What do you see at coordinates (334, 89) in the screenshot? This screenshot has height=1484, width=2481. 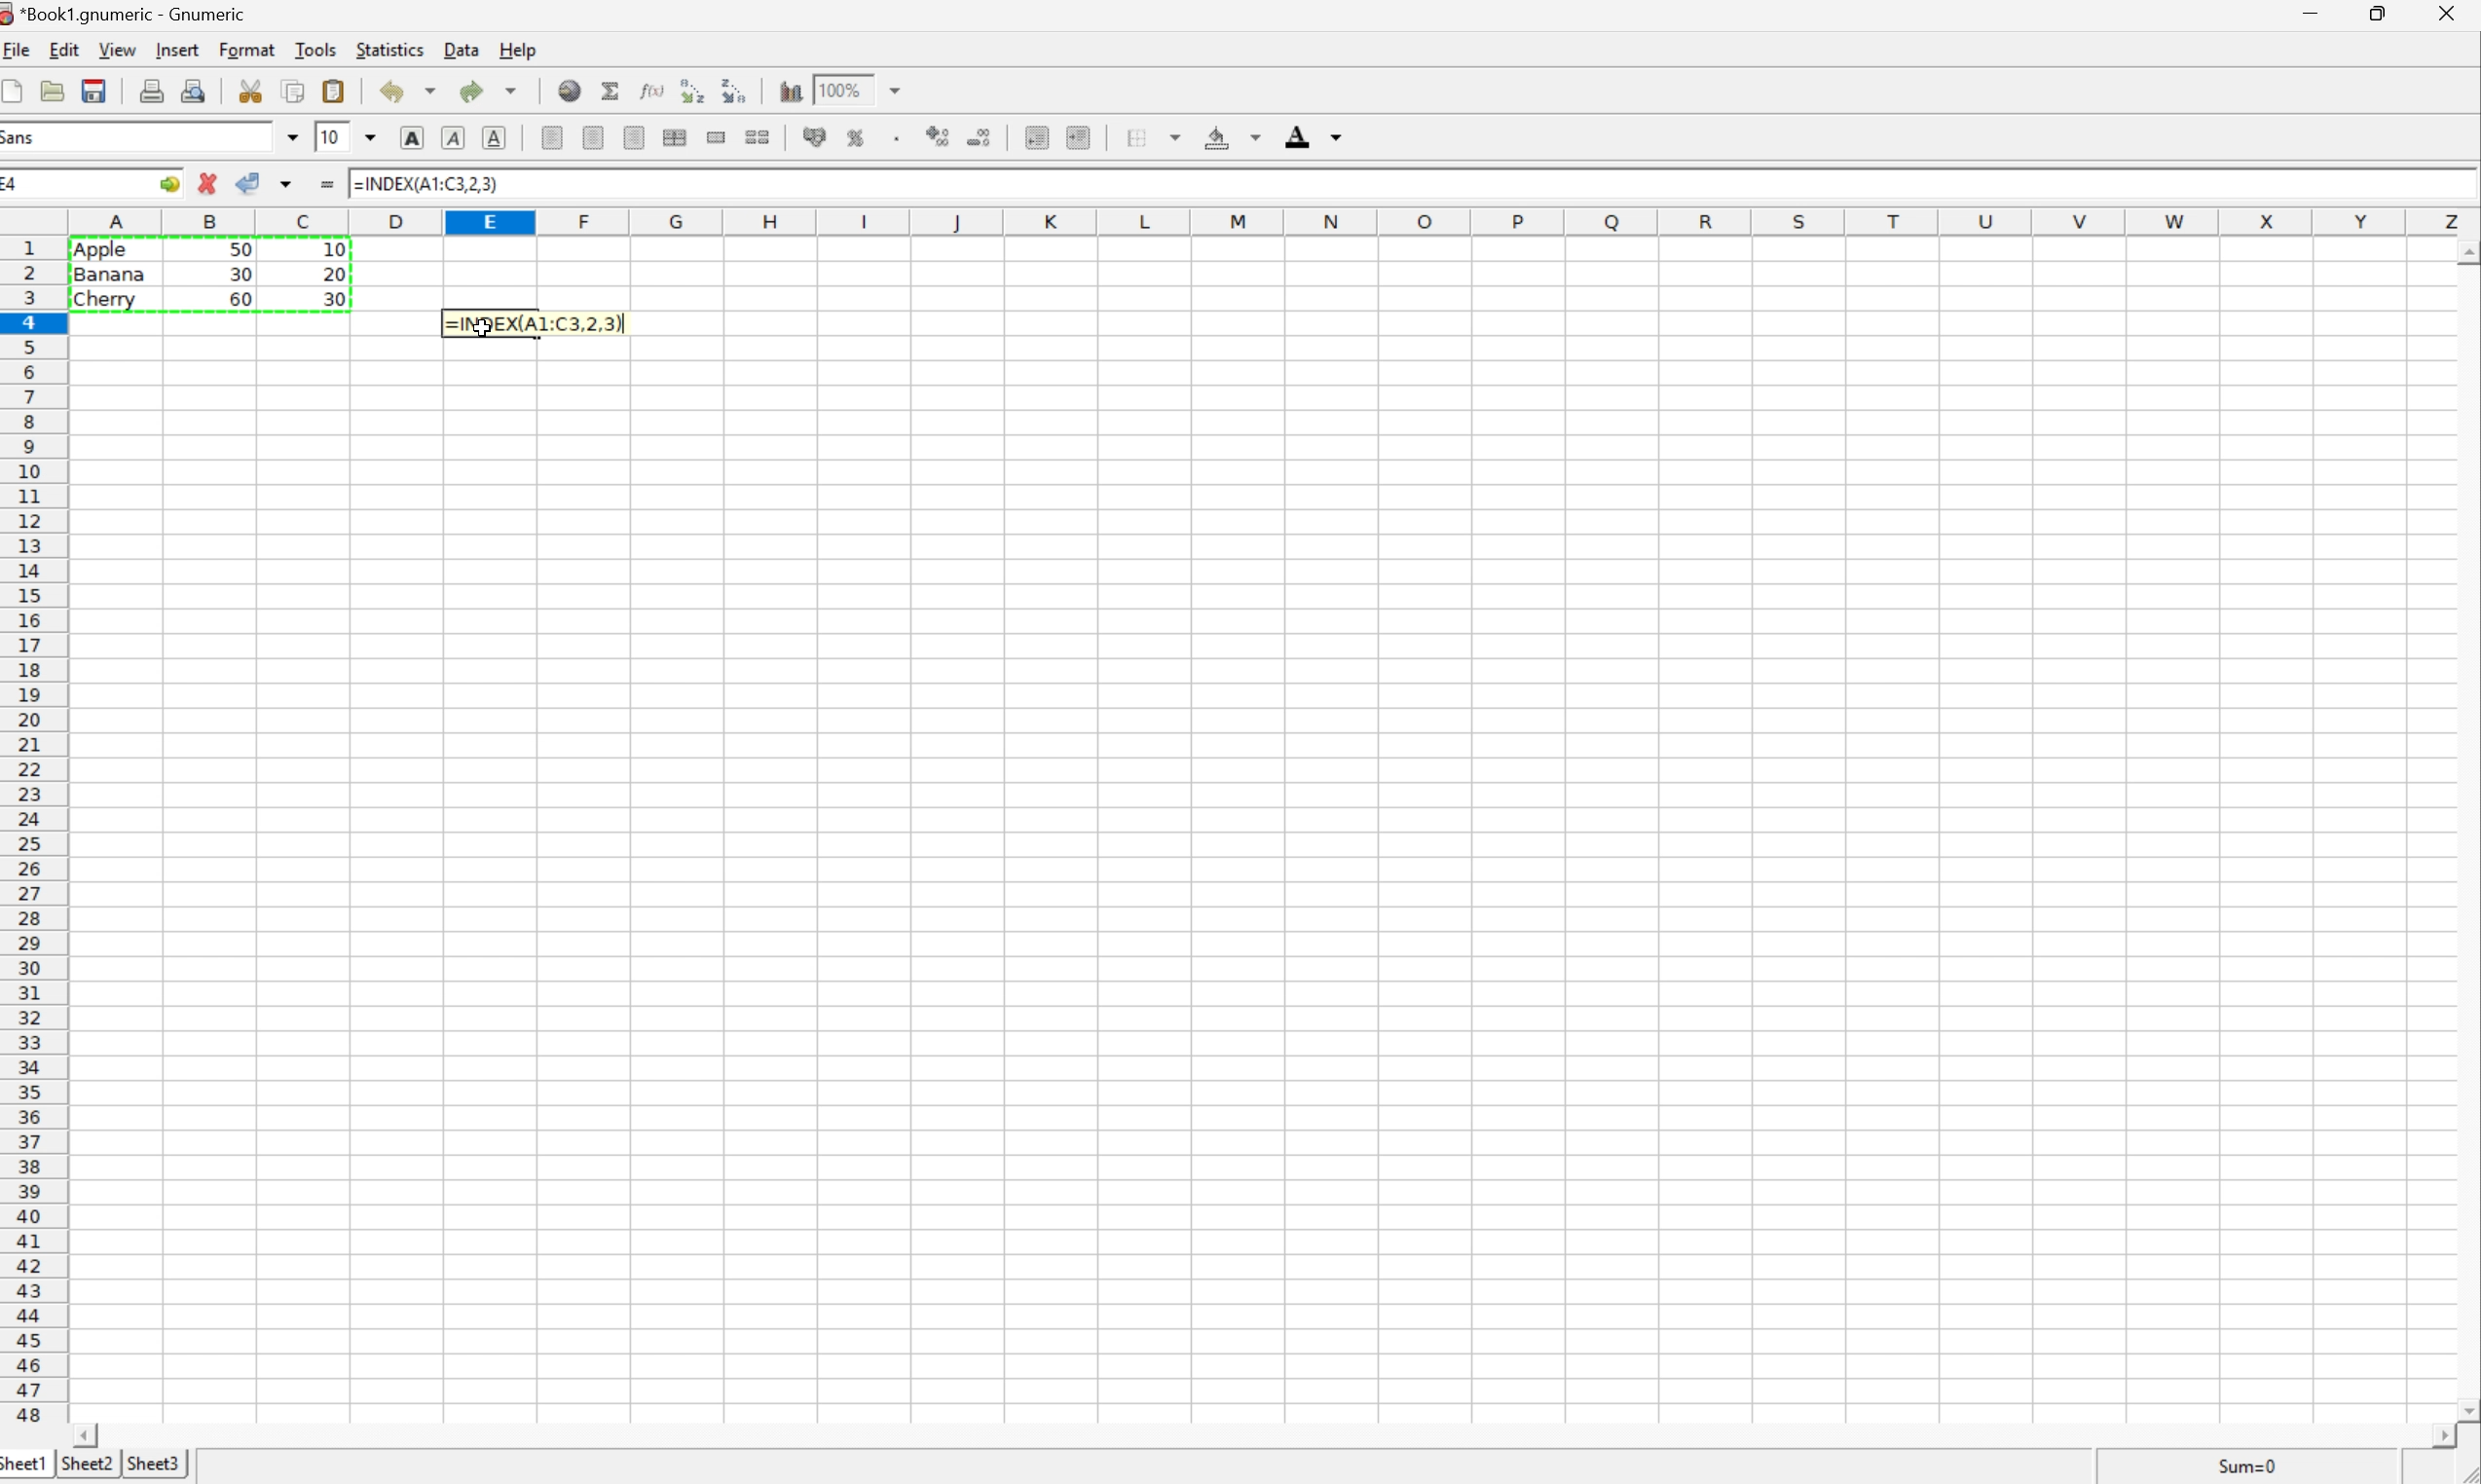 I see `paste` at bounding box center [334, 89].